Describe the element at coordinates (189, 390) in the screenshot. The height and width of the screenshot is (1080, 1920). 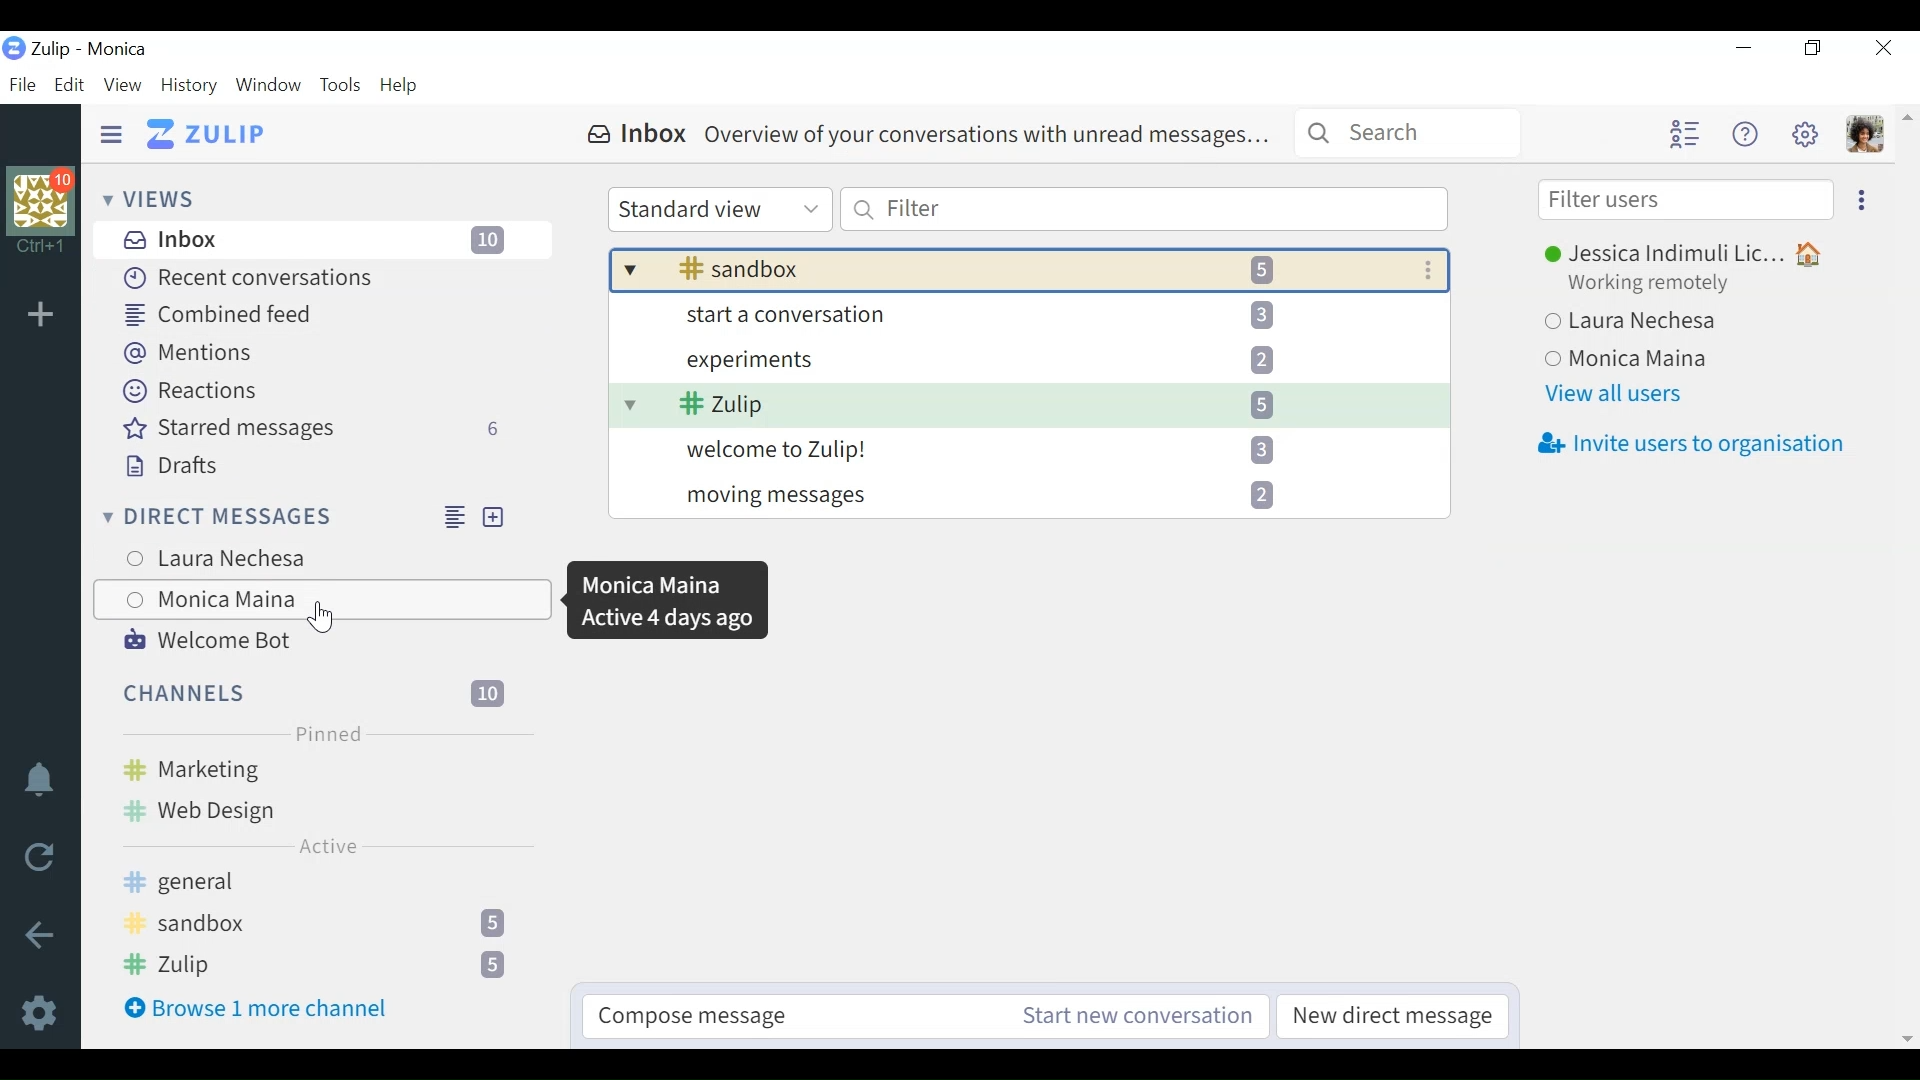
I see `Reactions` at that location.